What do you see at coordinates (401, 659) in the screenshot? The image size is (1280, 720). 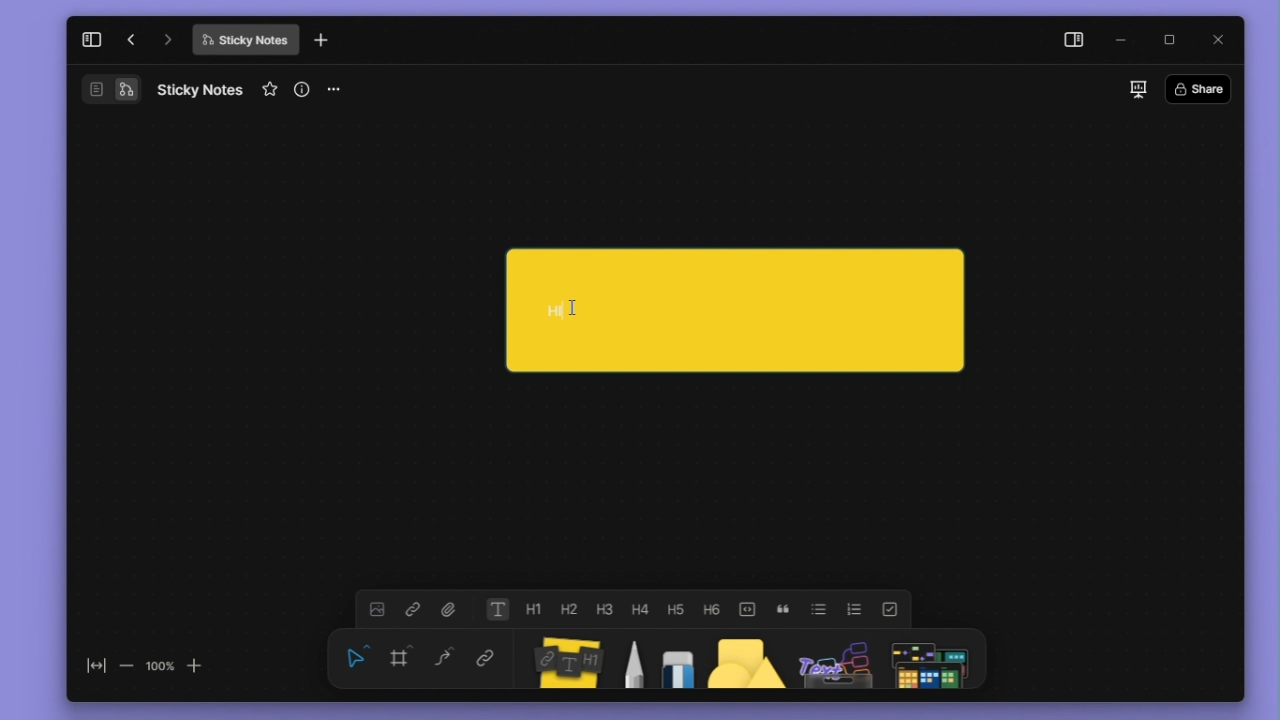 I see `framing` at bounding box center [401, 659].